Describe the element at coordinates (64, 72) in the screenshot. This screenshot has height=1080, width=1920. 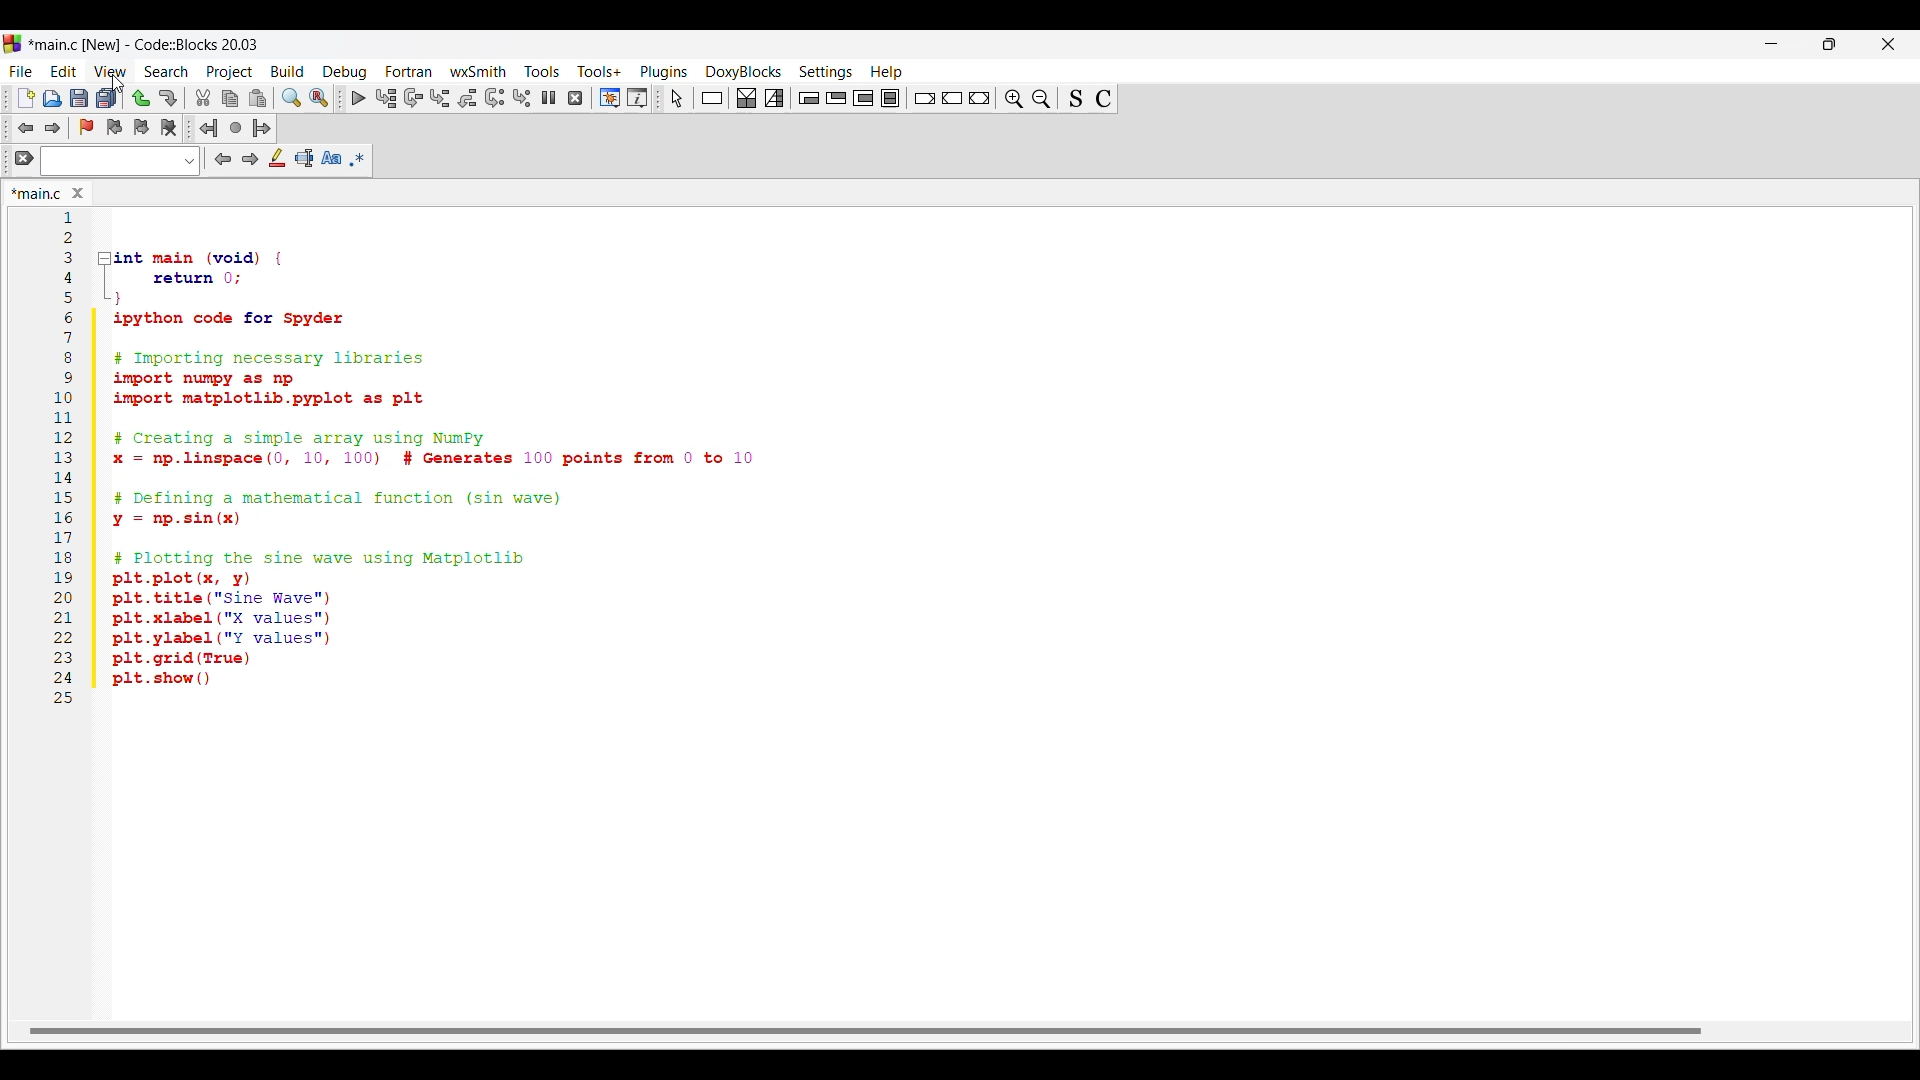
I see `Edit menu` at that location.